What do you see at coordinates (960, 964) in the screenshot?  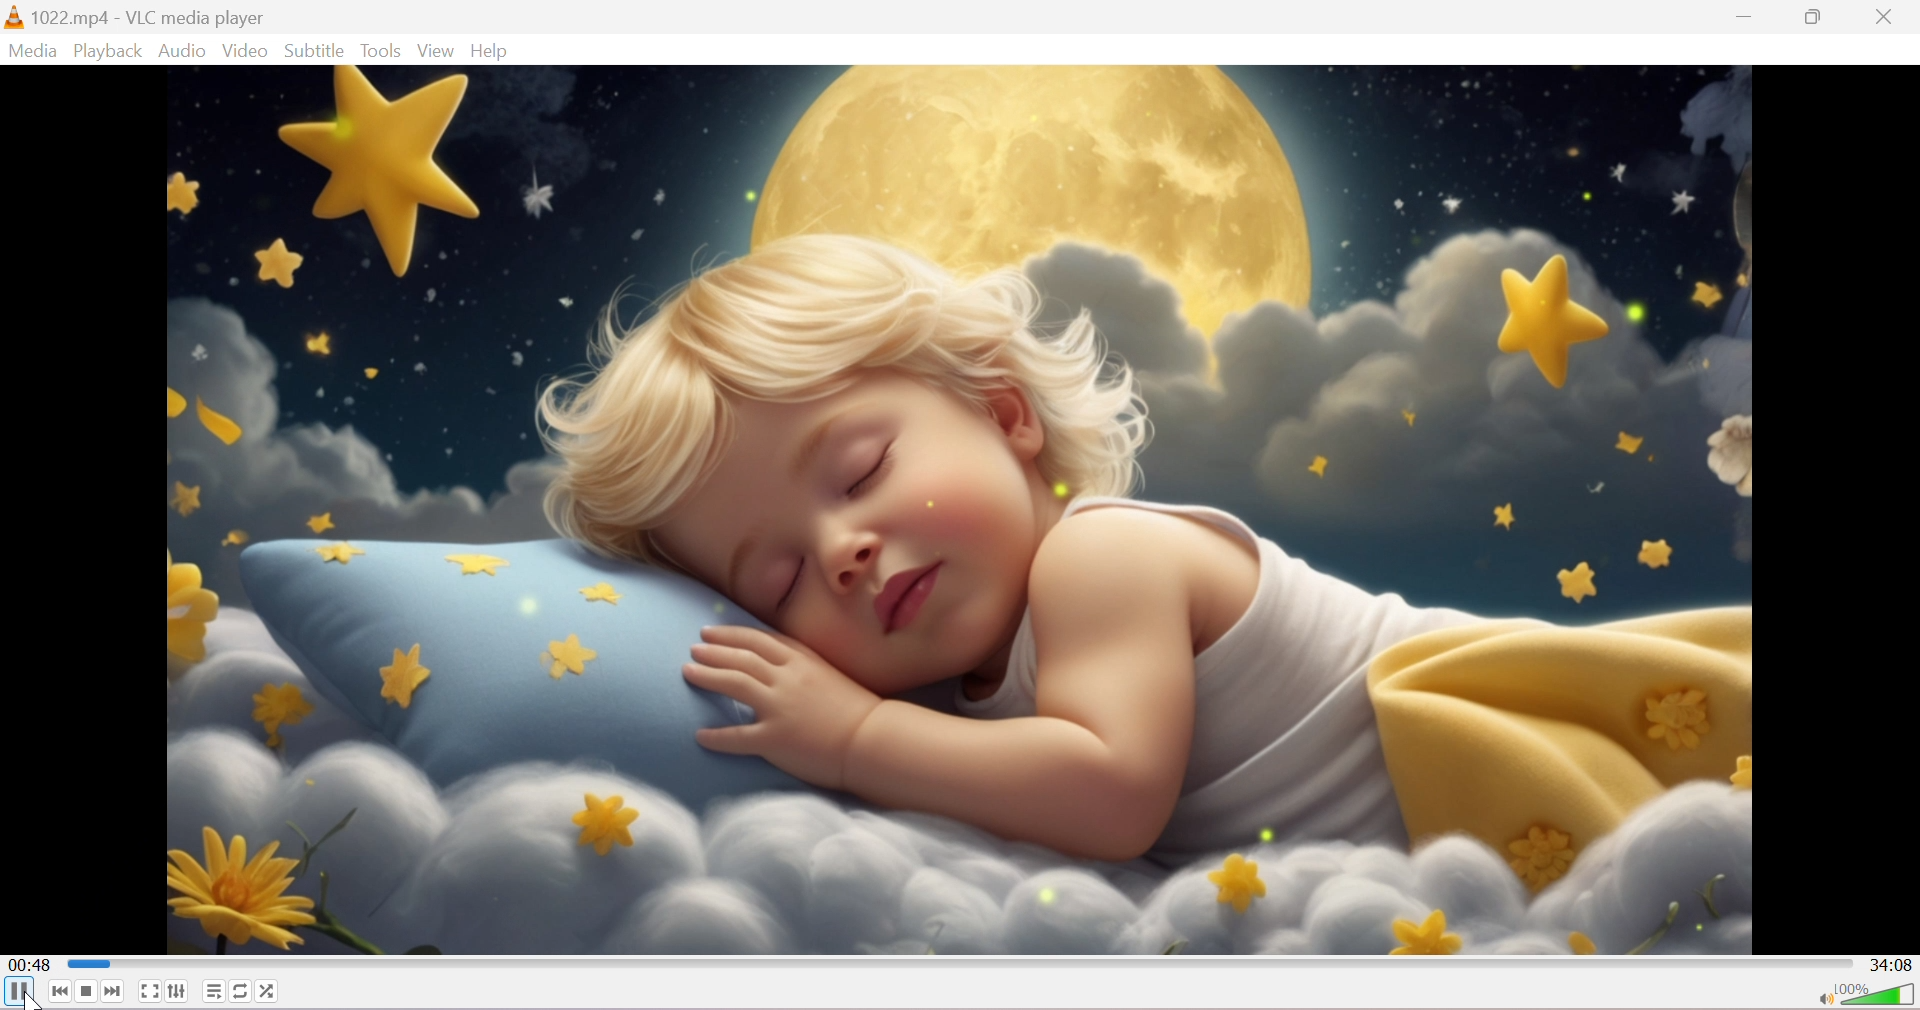 I see `Progress bar` at bounding box center [960, 964].